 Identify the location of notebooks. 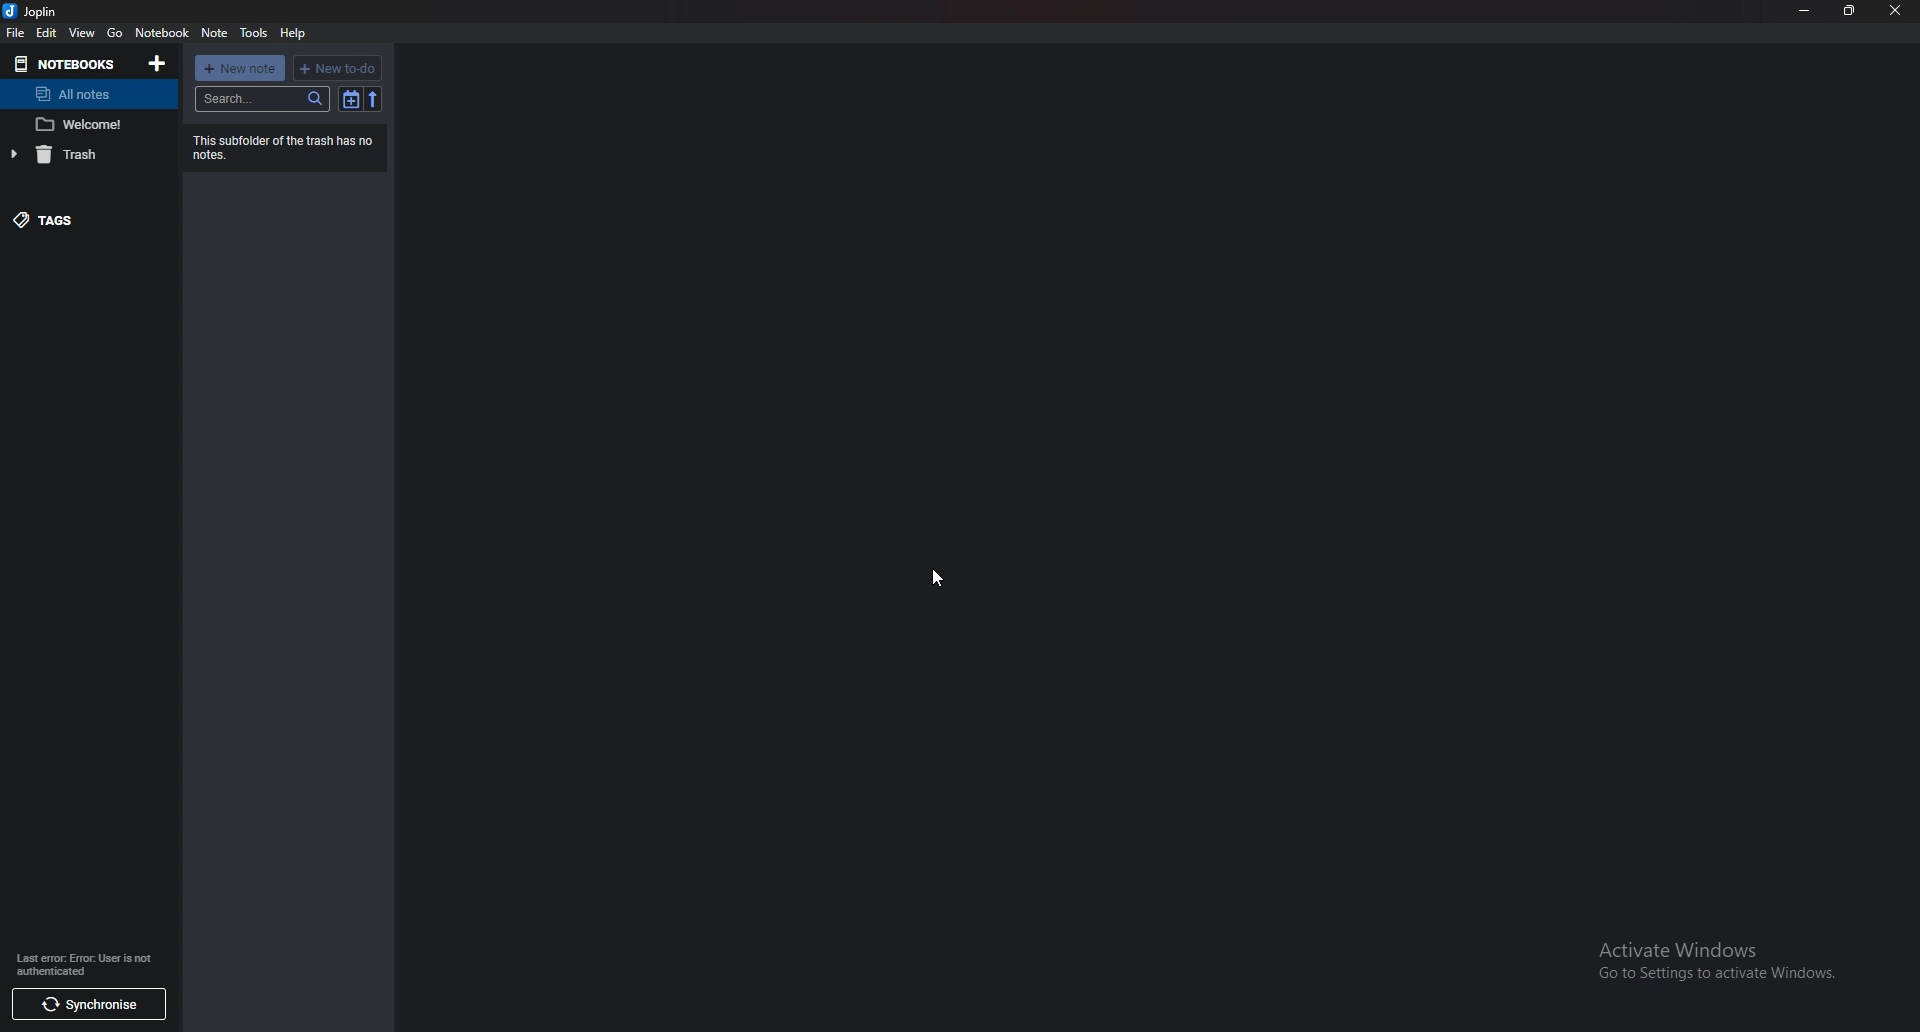
(69, 64).